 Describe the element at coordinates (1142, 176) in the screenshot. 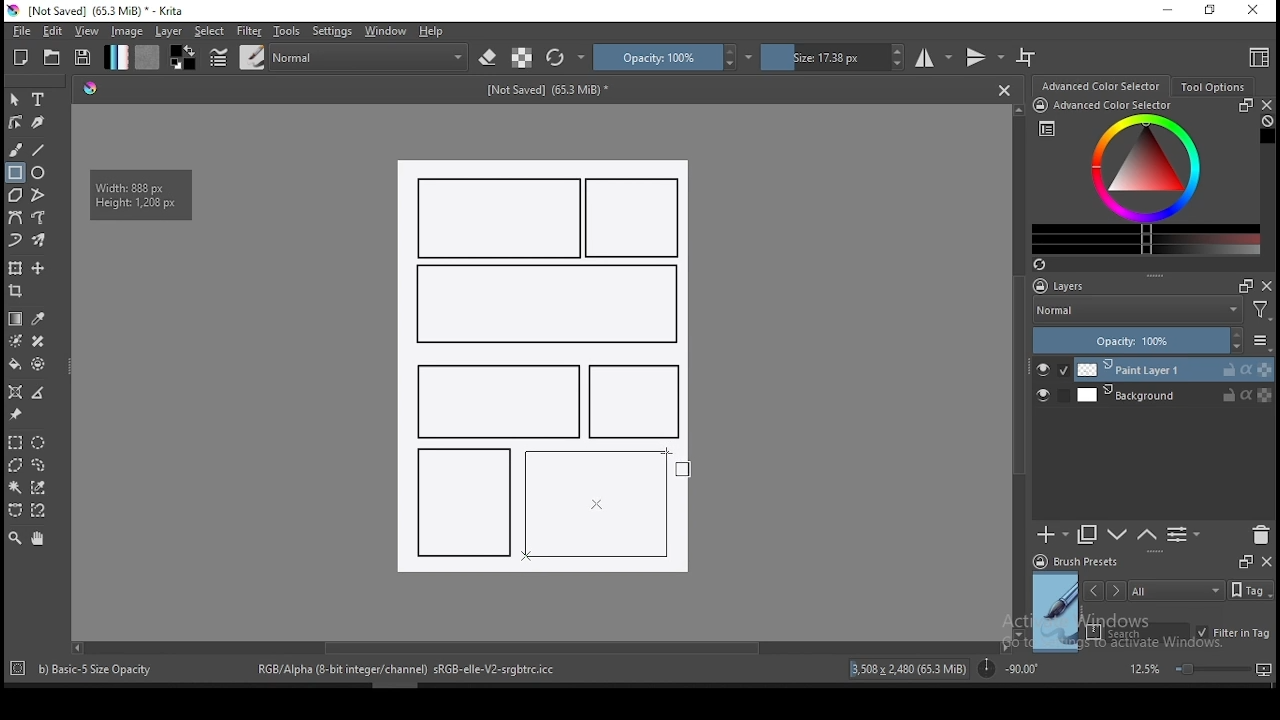

I see `advanced color selector` at that location.